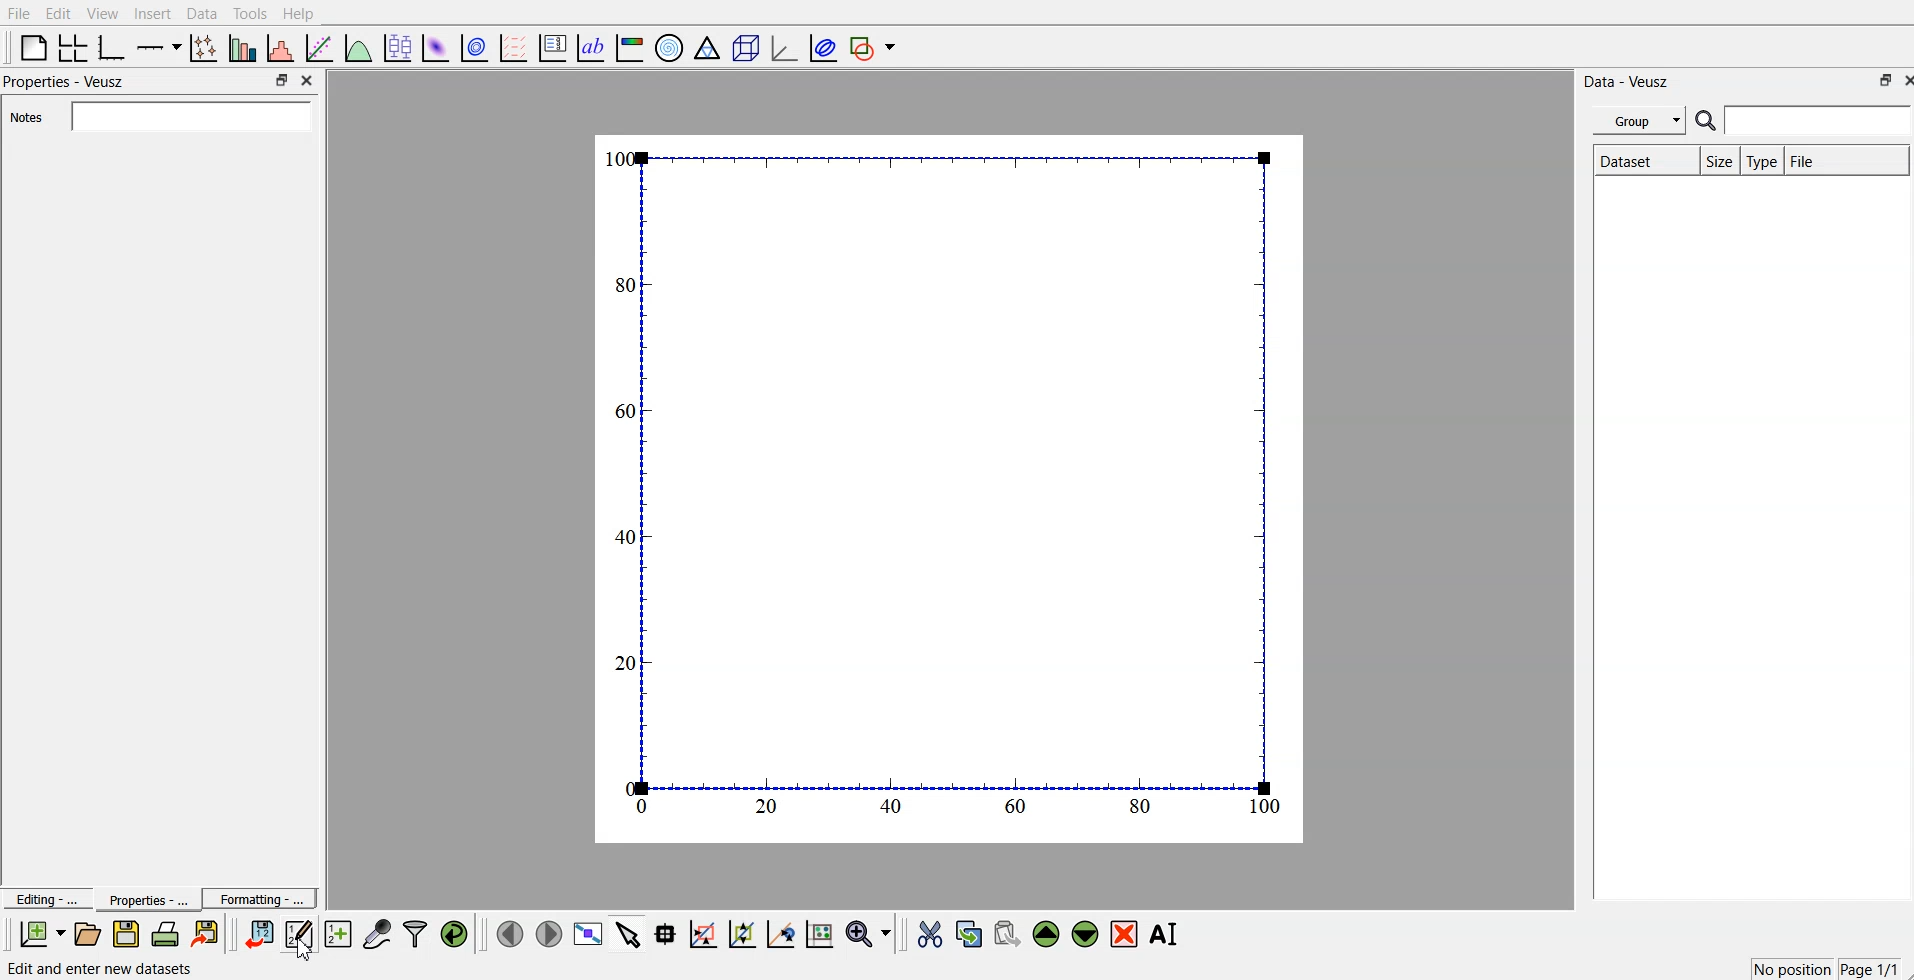 Image resolution: width=1914 pixels, height=980 pixels. Describe the element at coordinates (435, 46) in the screenshot. I see `plot a 2d dataset as an` at that location.